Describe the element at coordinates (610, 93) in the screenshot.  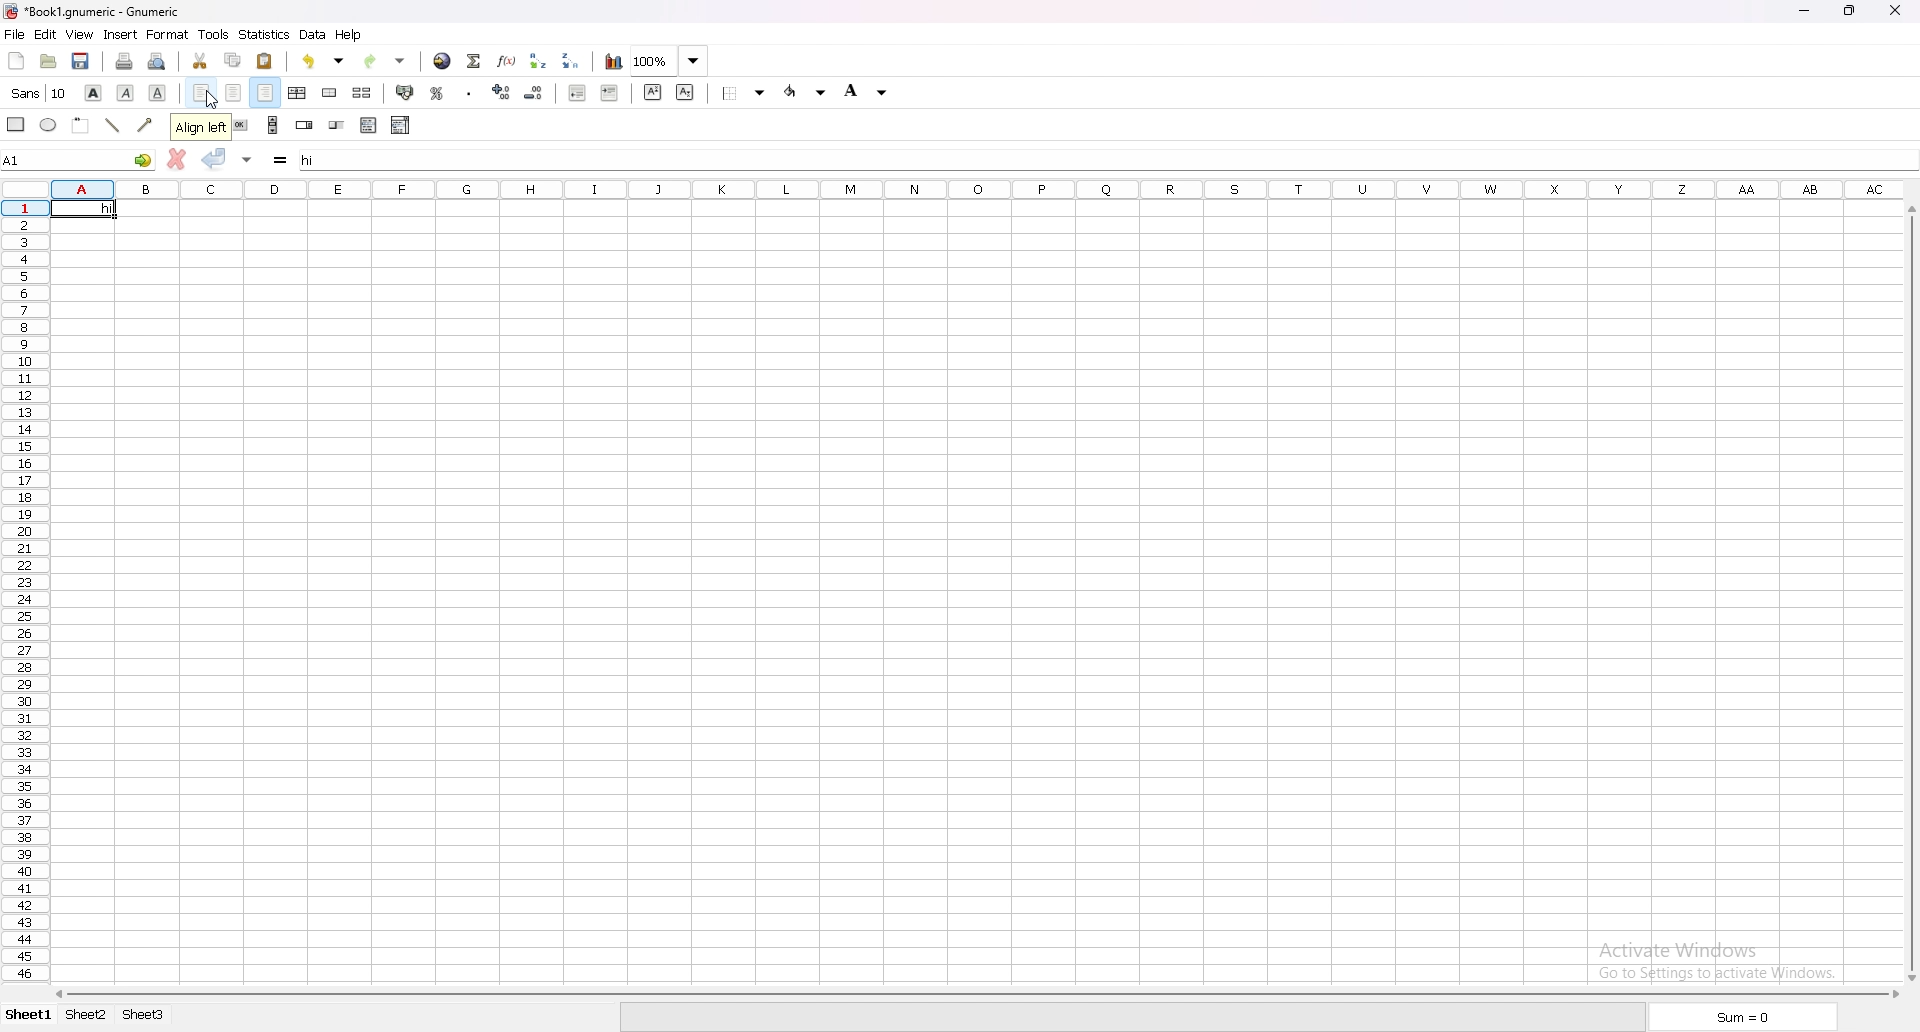
I see `increase indent` at that location.